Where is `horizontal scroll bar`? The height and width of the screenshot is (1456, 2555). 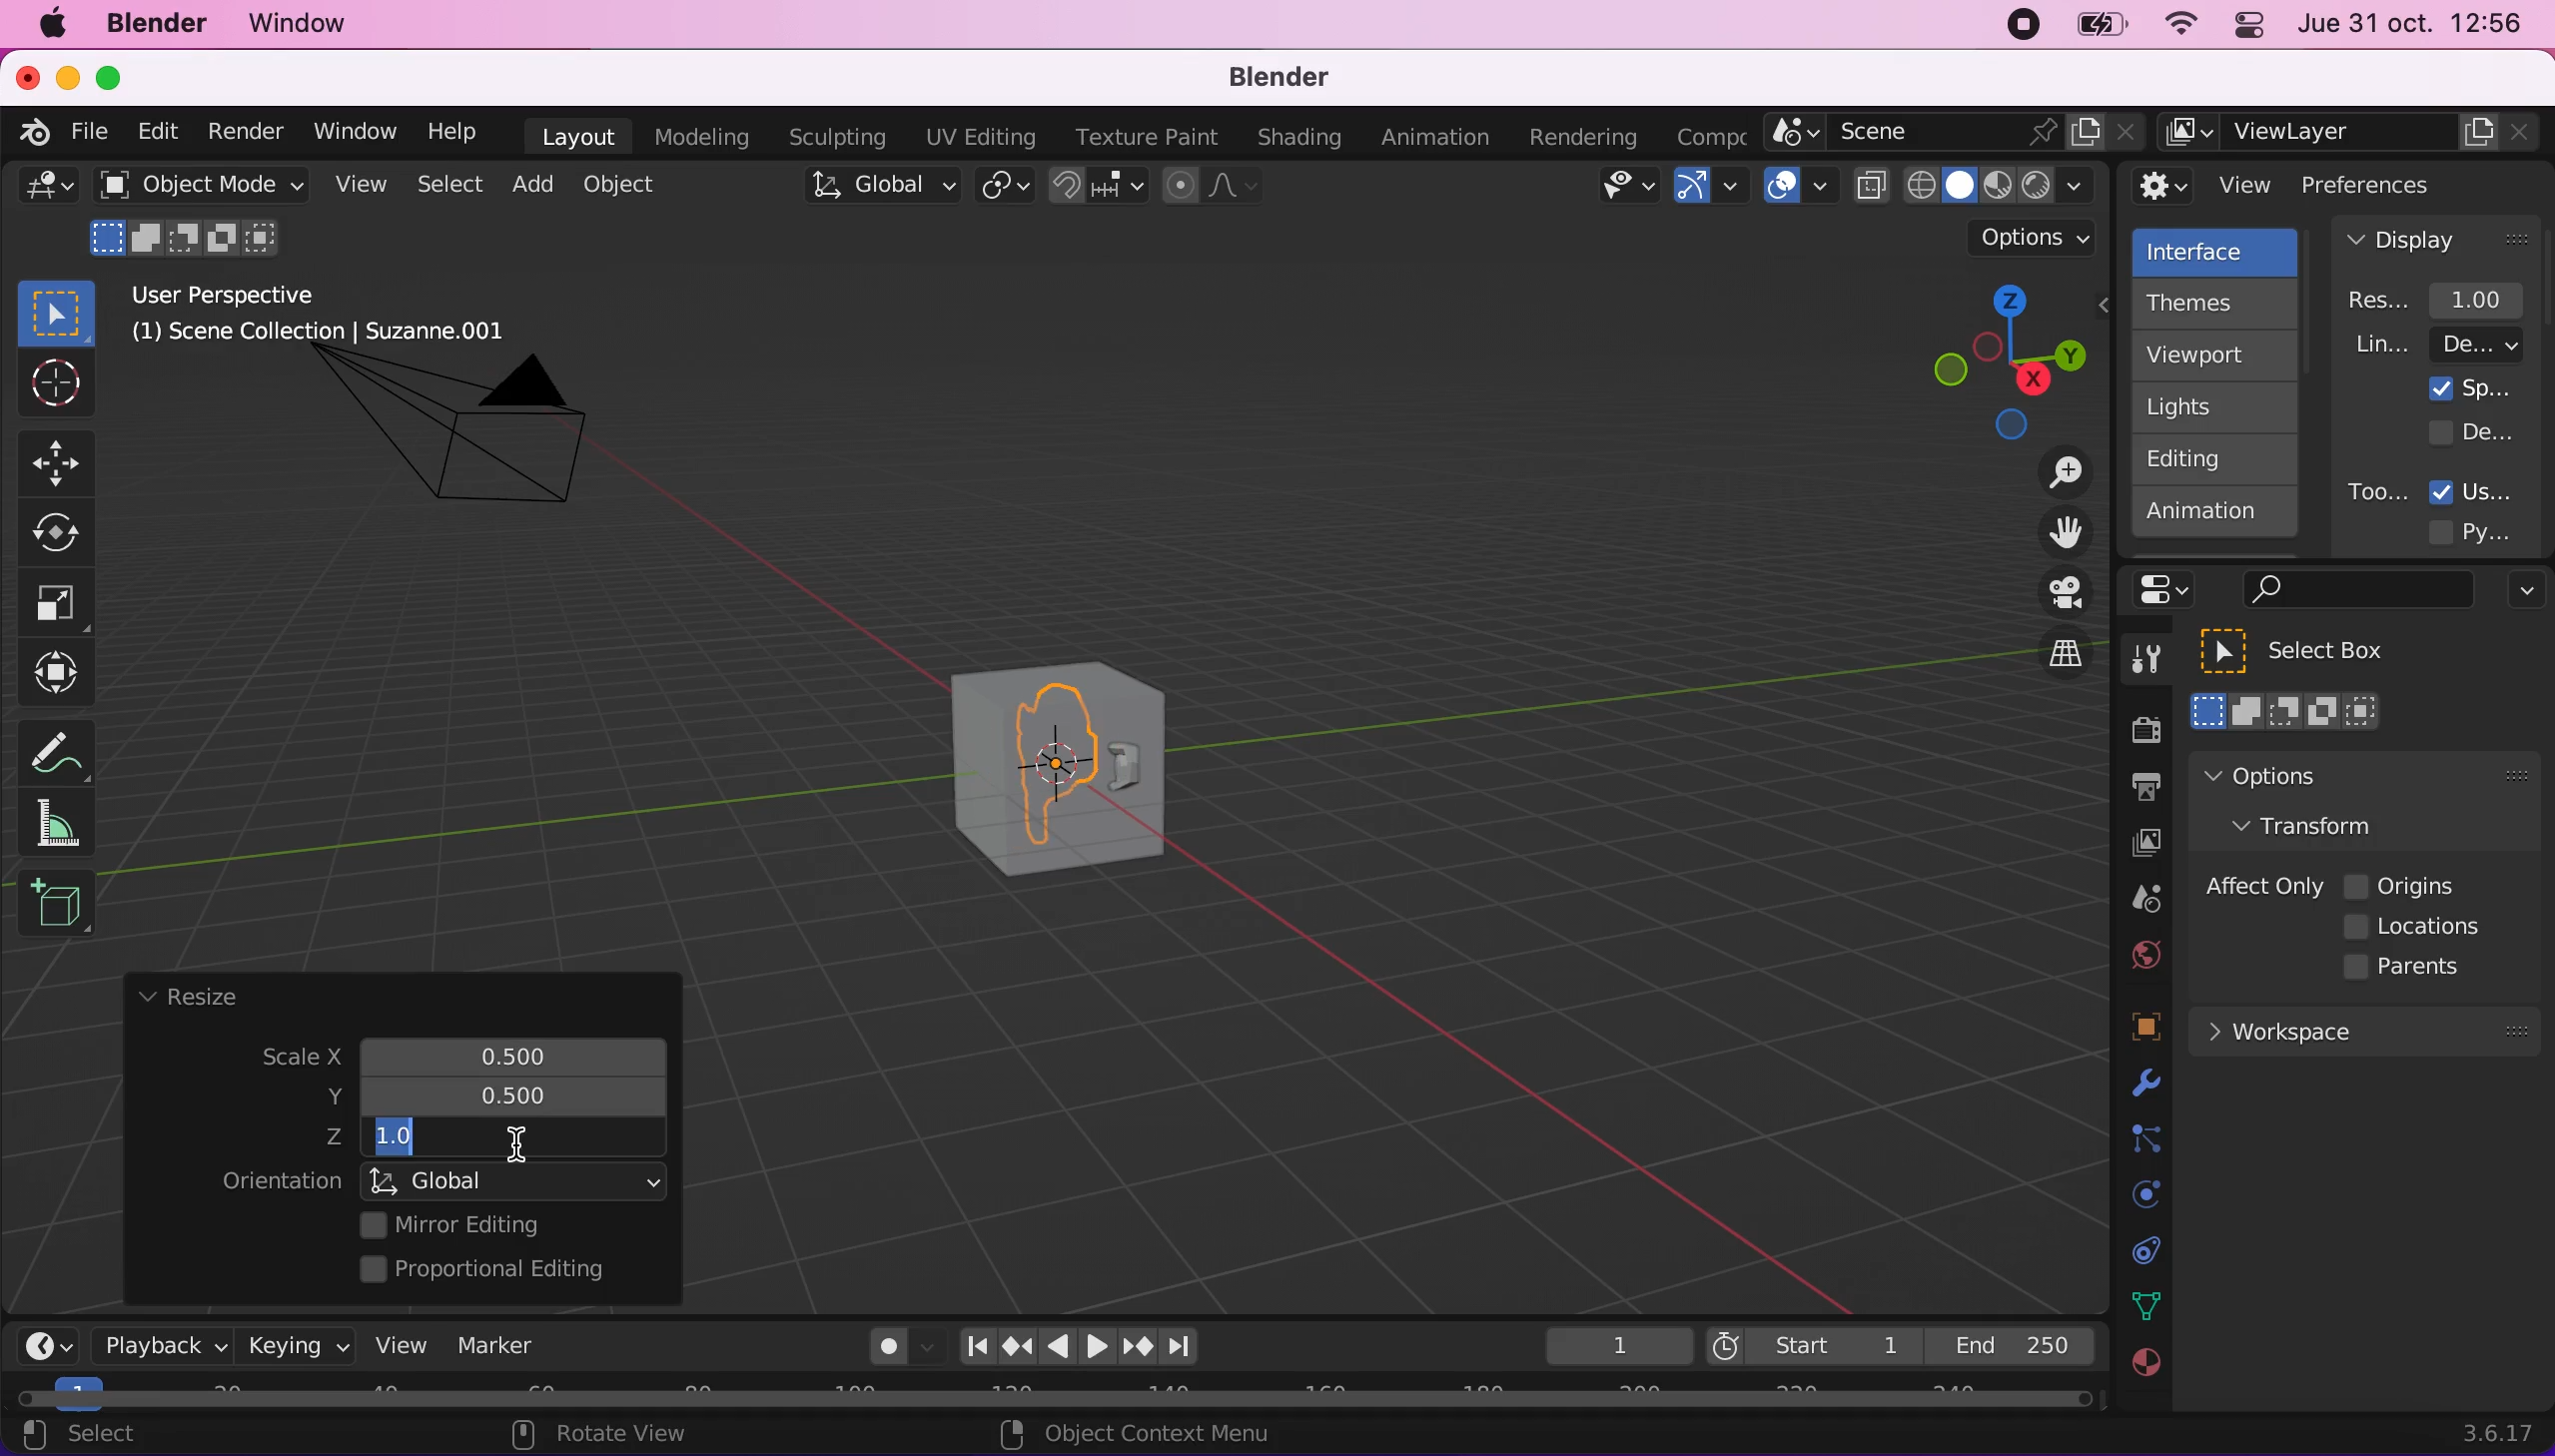
horizontal scroll bar is located at coordinates (1054, 1399).